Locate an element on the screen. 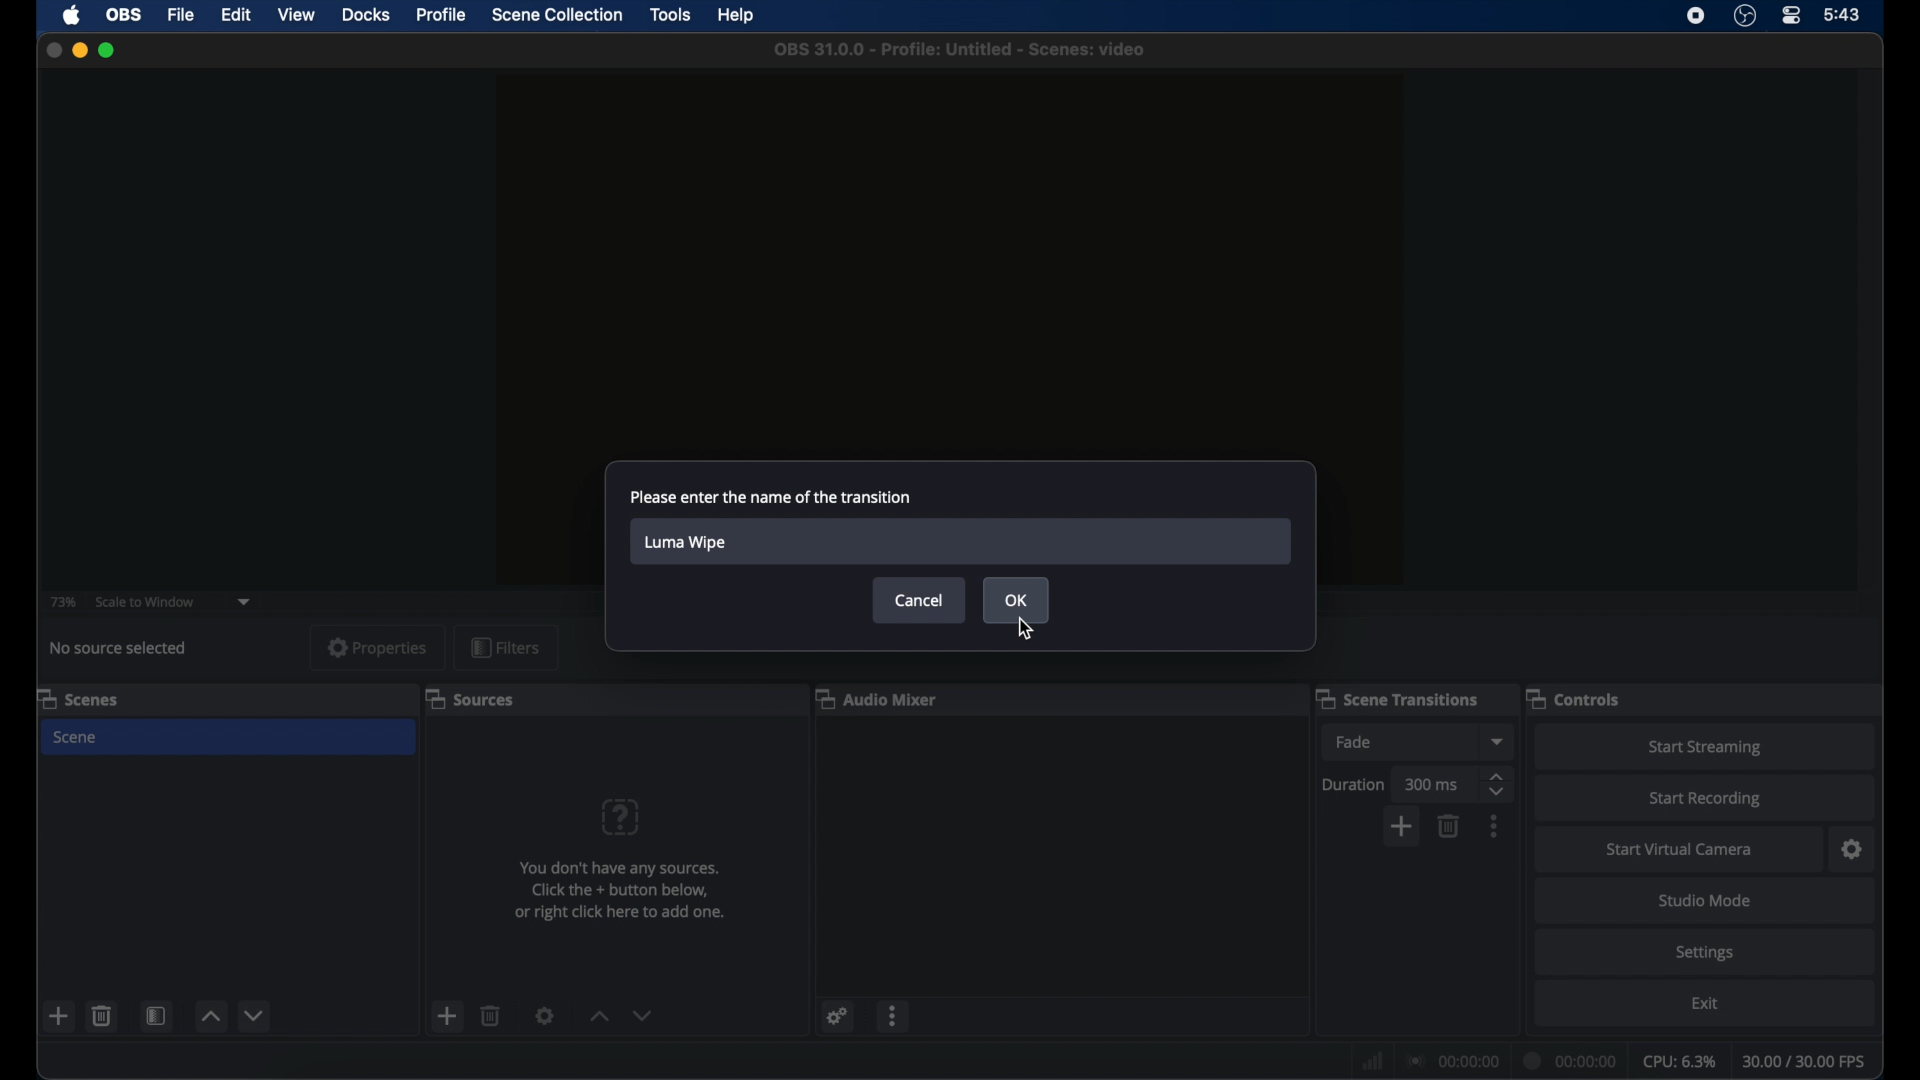 The width and height of the screenshot is (1920, 1080). view is located at coordinates (295, 14).